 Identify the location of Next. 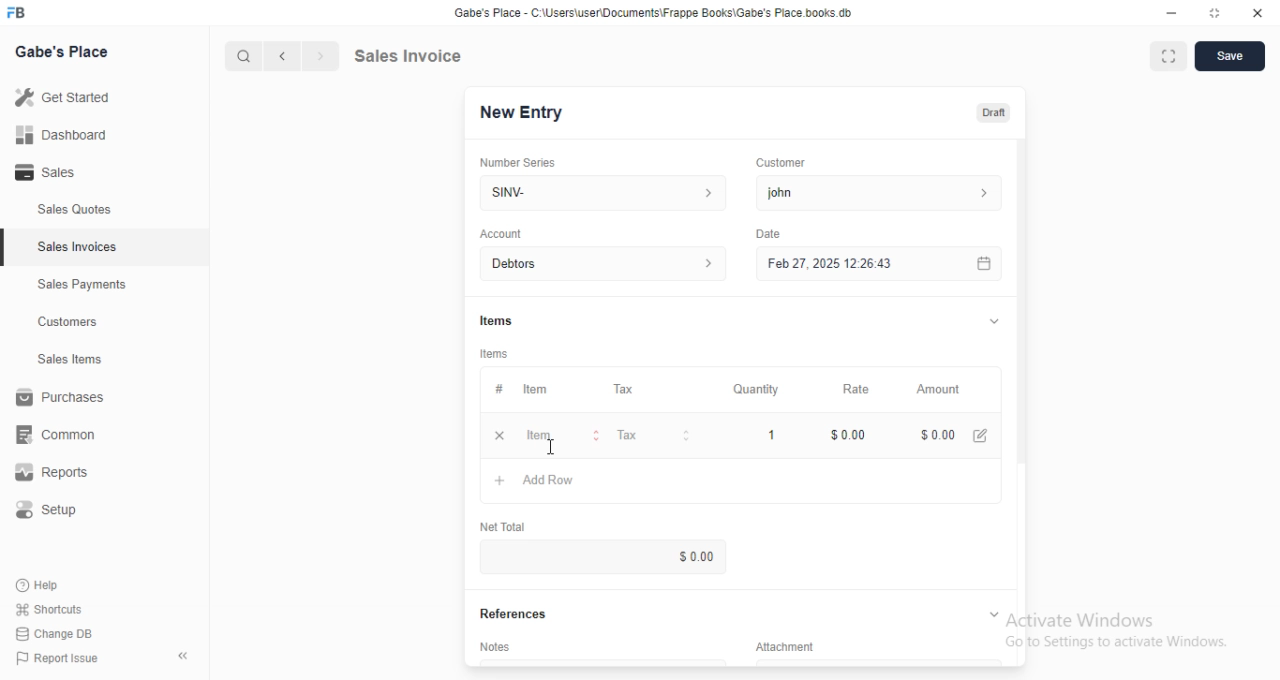
(319, 54).